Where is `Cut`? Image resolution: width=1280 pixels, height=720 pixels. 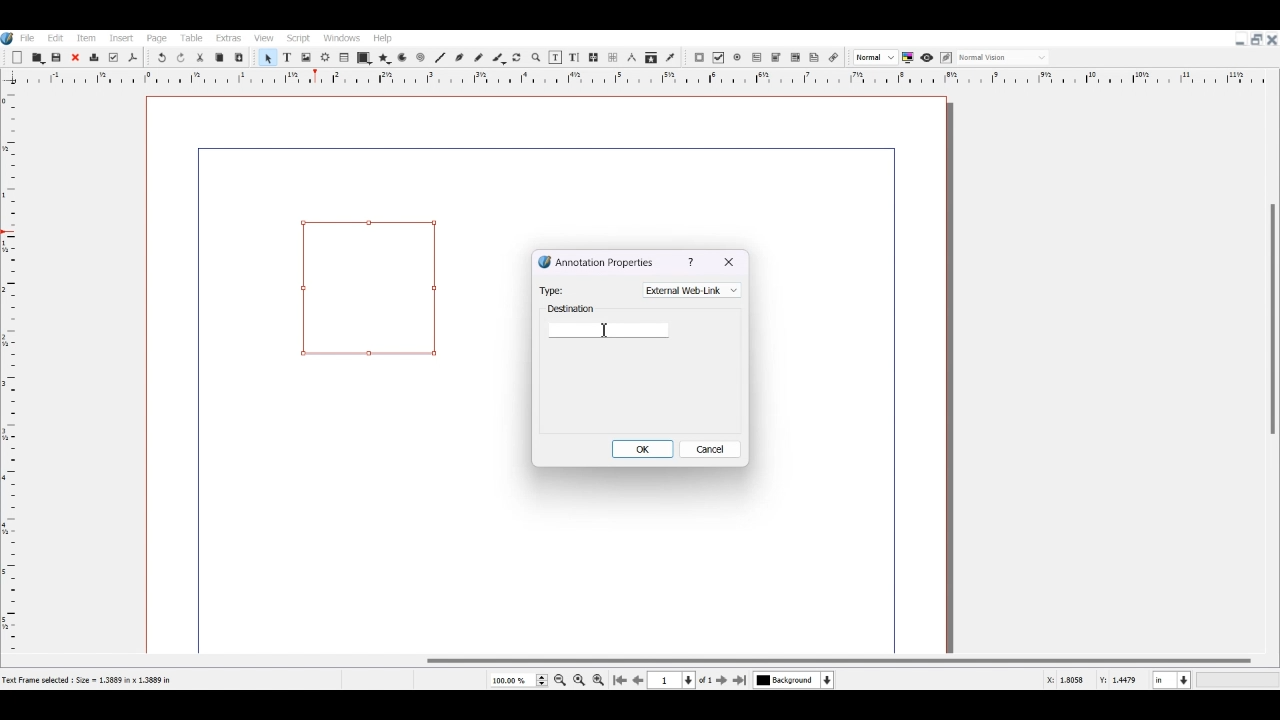 Cut is located at coordinates (200, 57).